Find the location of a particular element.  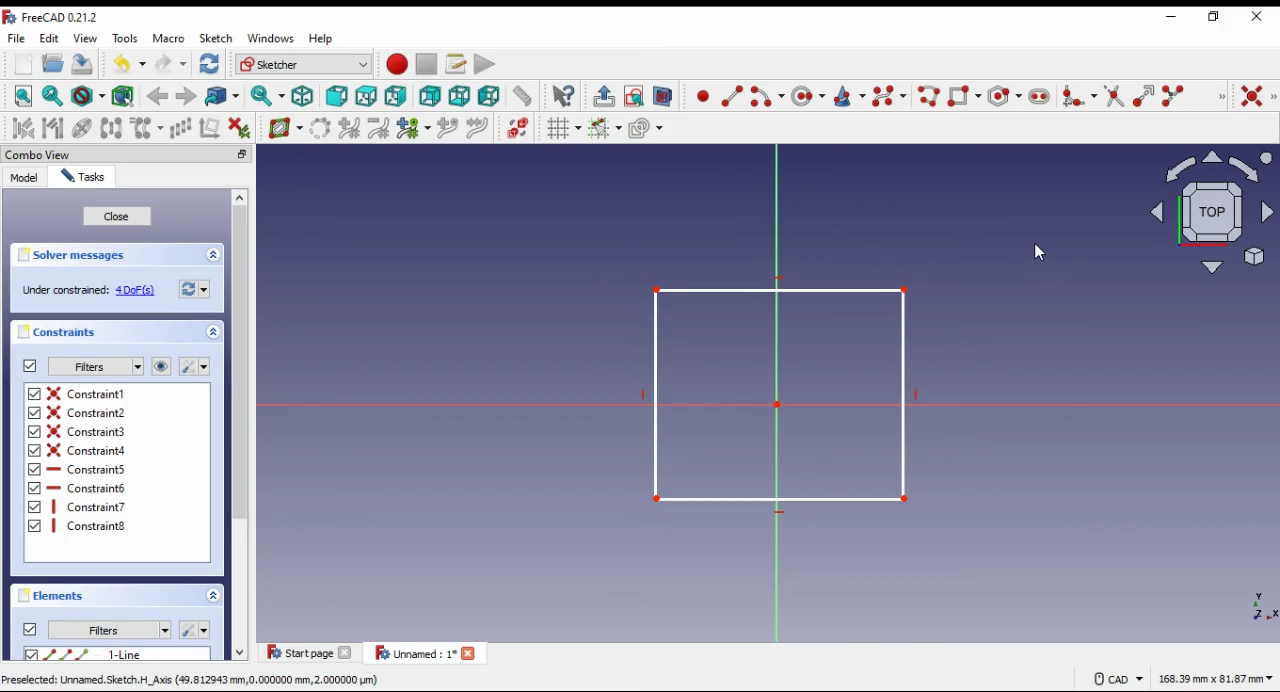

expand/collapse is located at coordinates (214, 332).